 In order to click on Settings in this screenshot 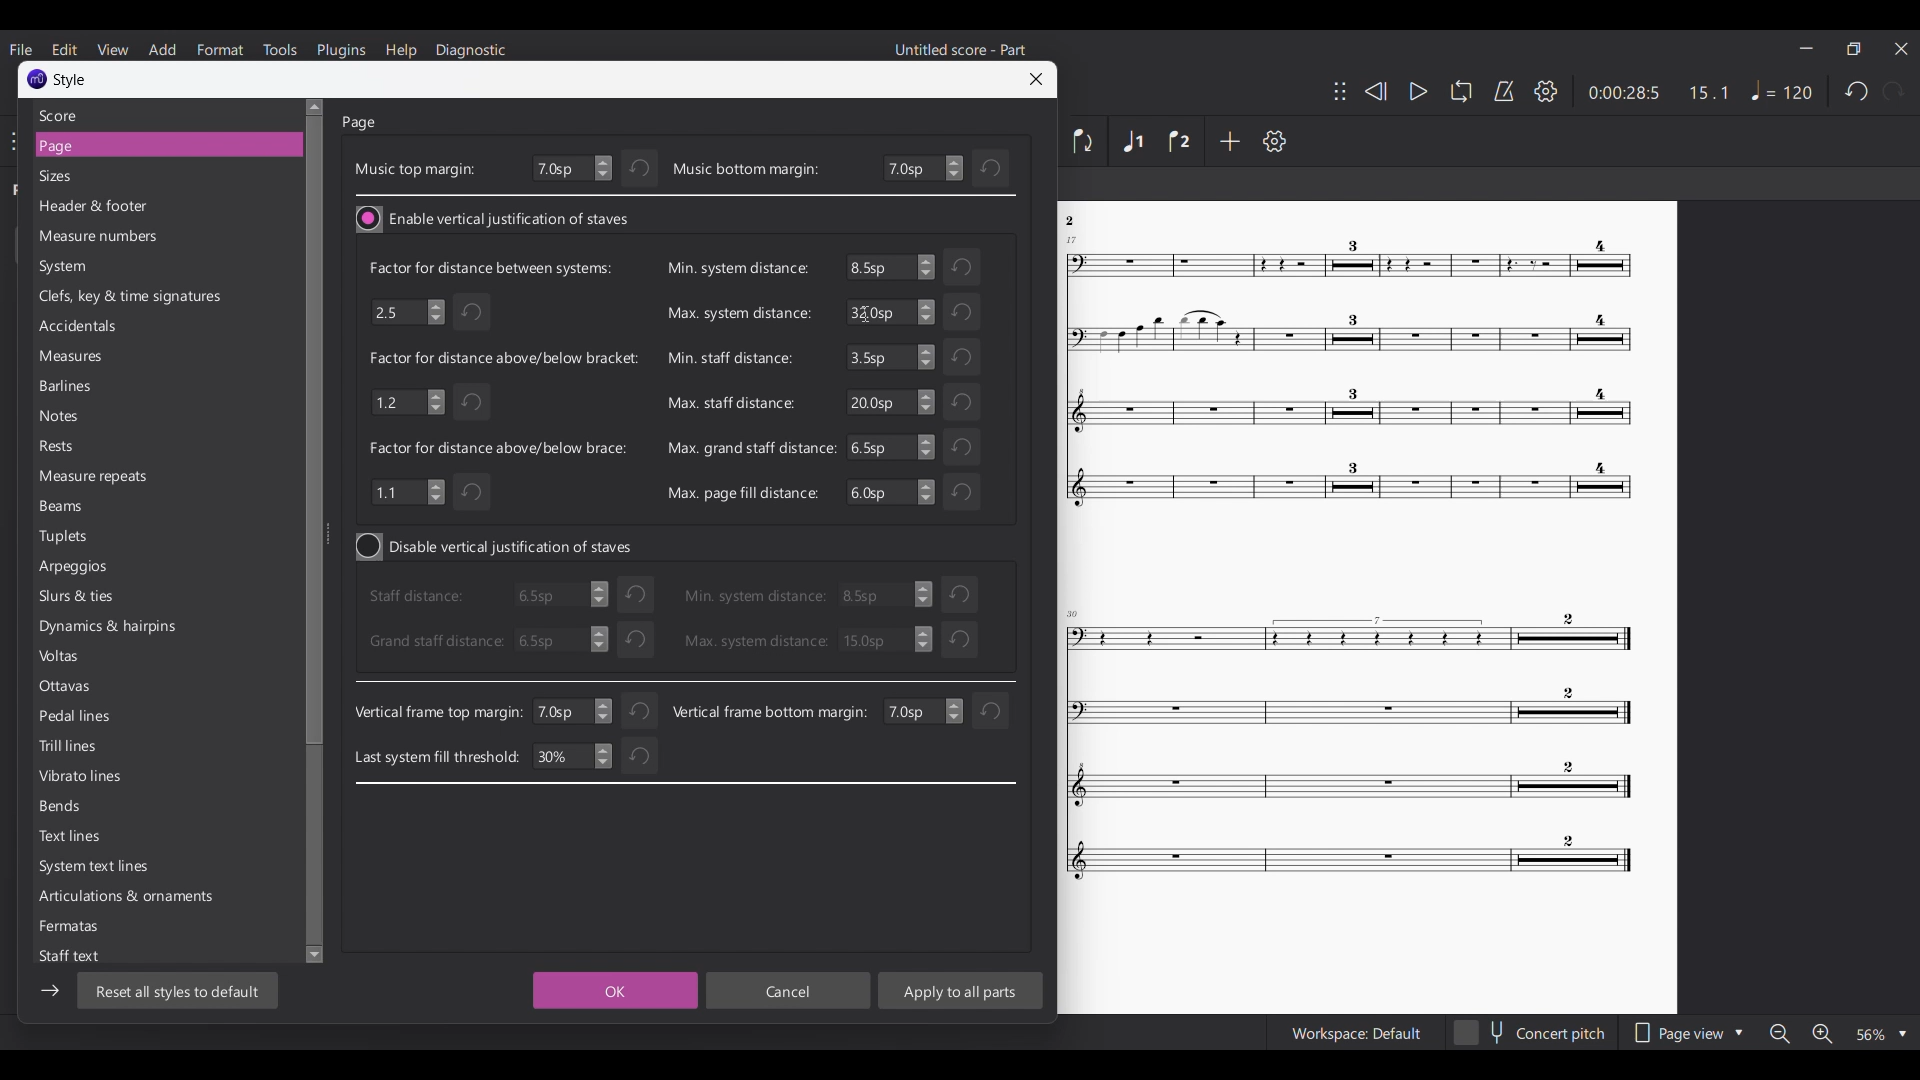, I will do `click(1274, 141)`.